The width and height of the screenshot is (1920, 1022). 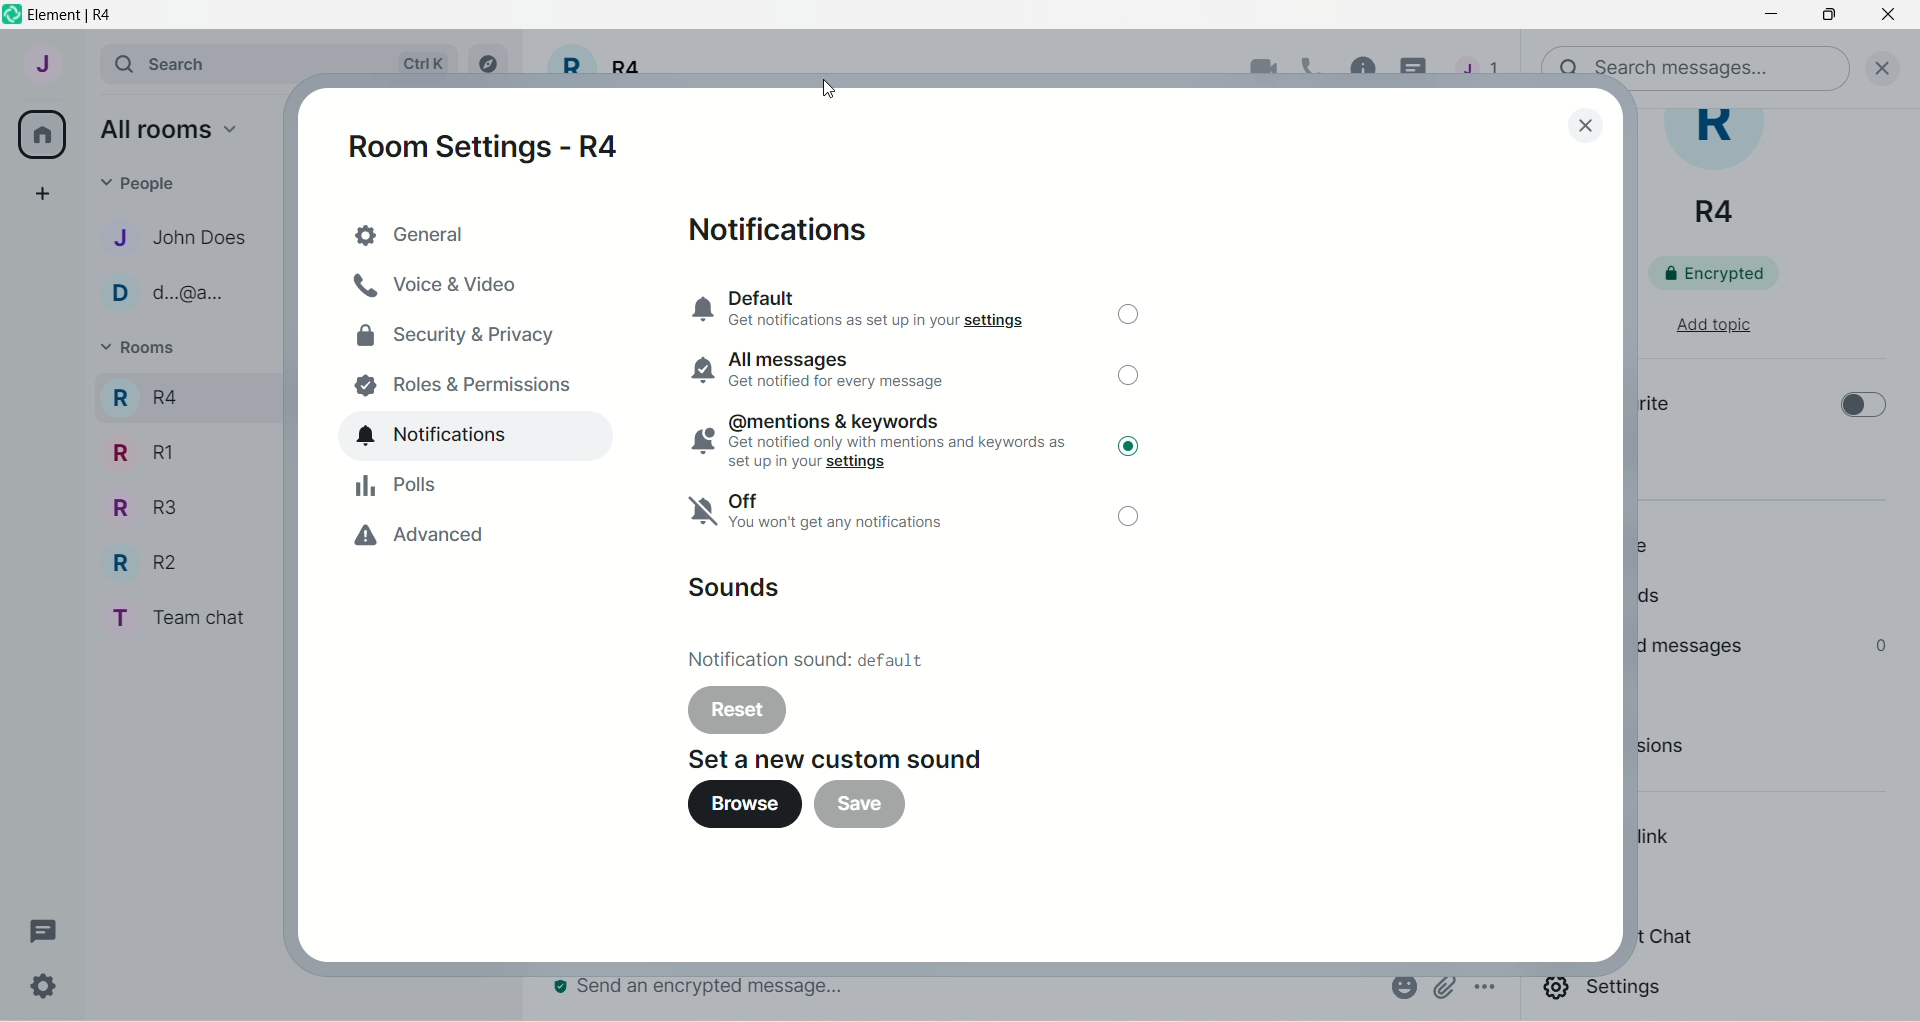 I want to click on set a new custom sound, so click(x=849, y=757).